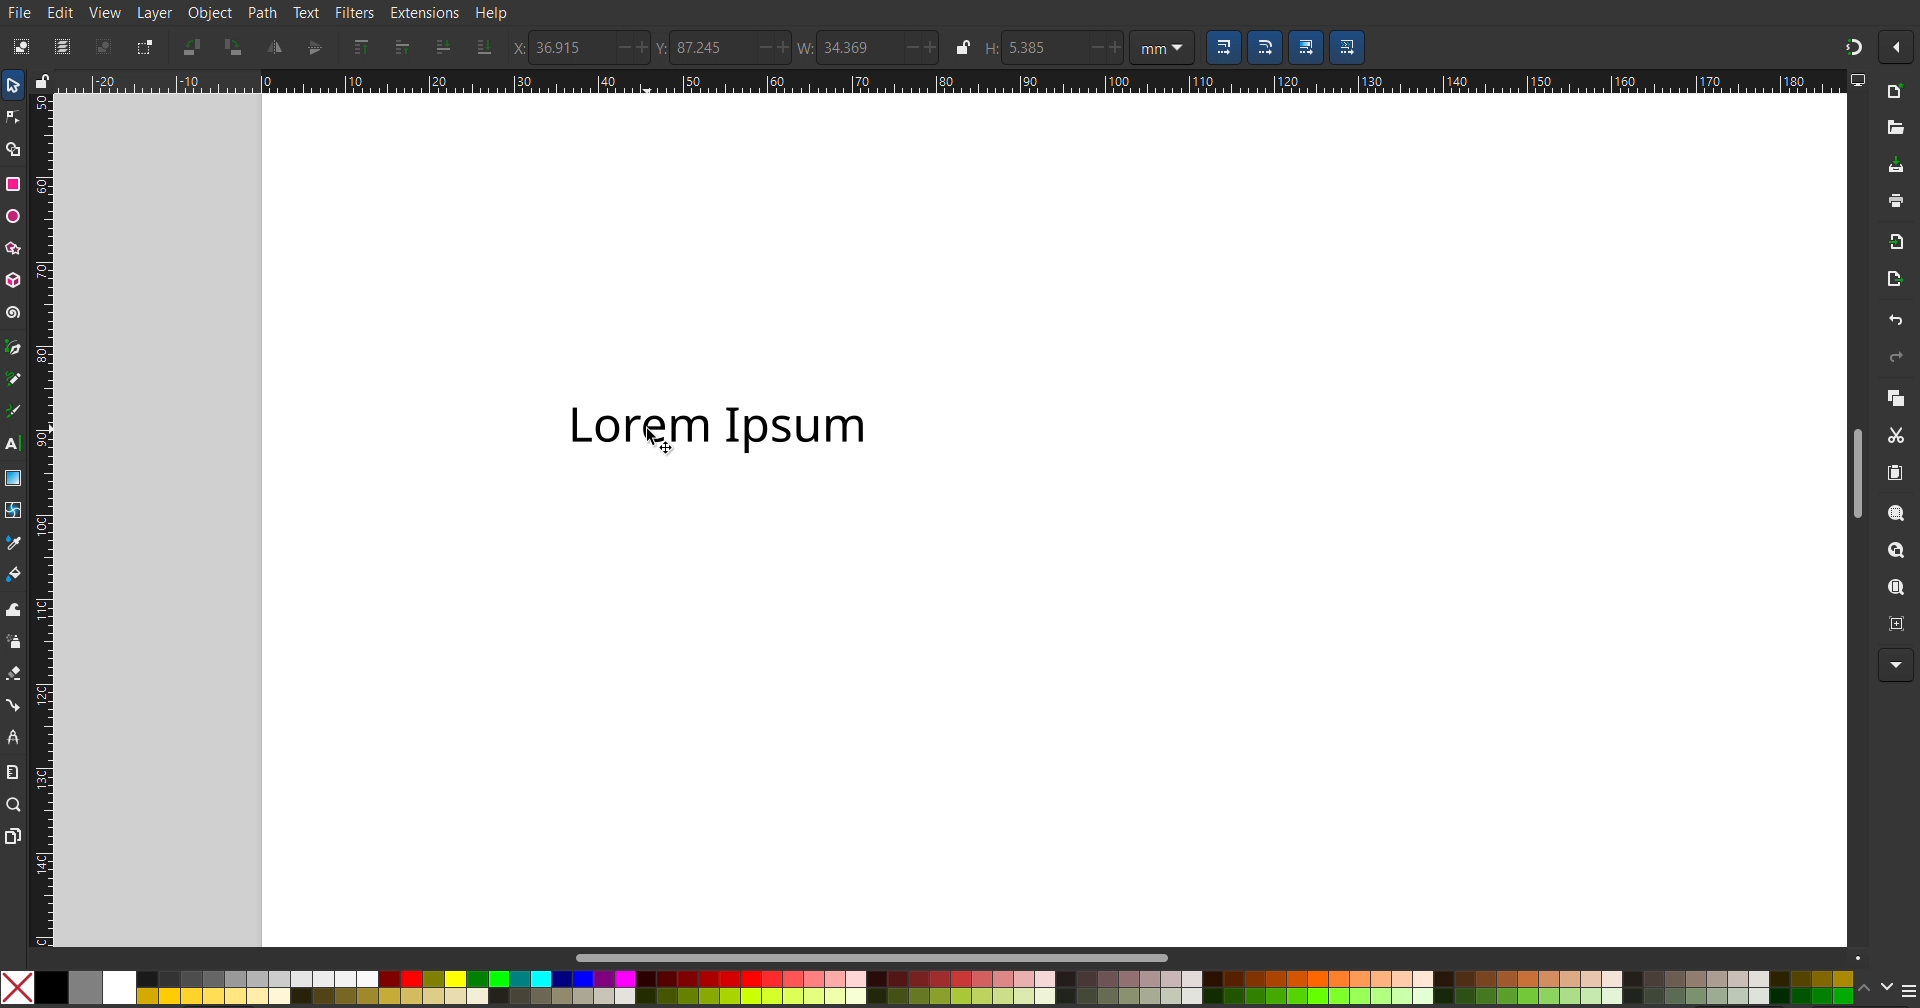  What do you see at coordinates (14, 512) in the screenshot?
I see `Mesh Tool` at bounding box center [14, 512].